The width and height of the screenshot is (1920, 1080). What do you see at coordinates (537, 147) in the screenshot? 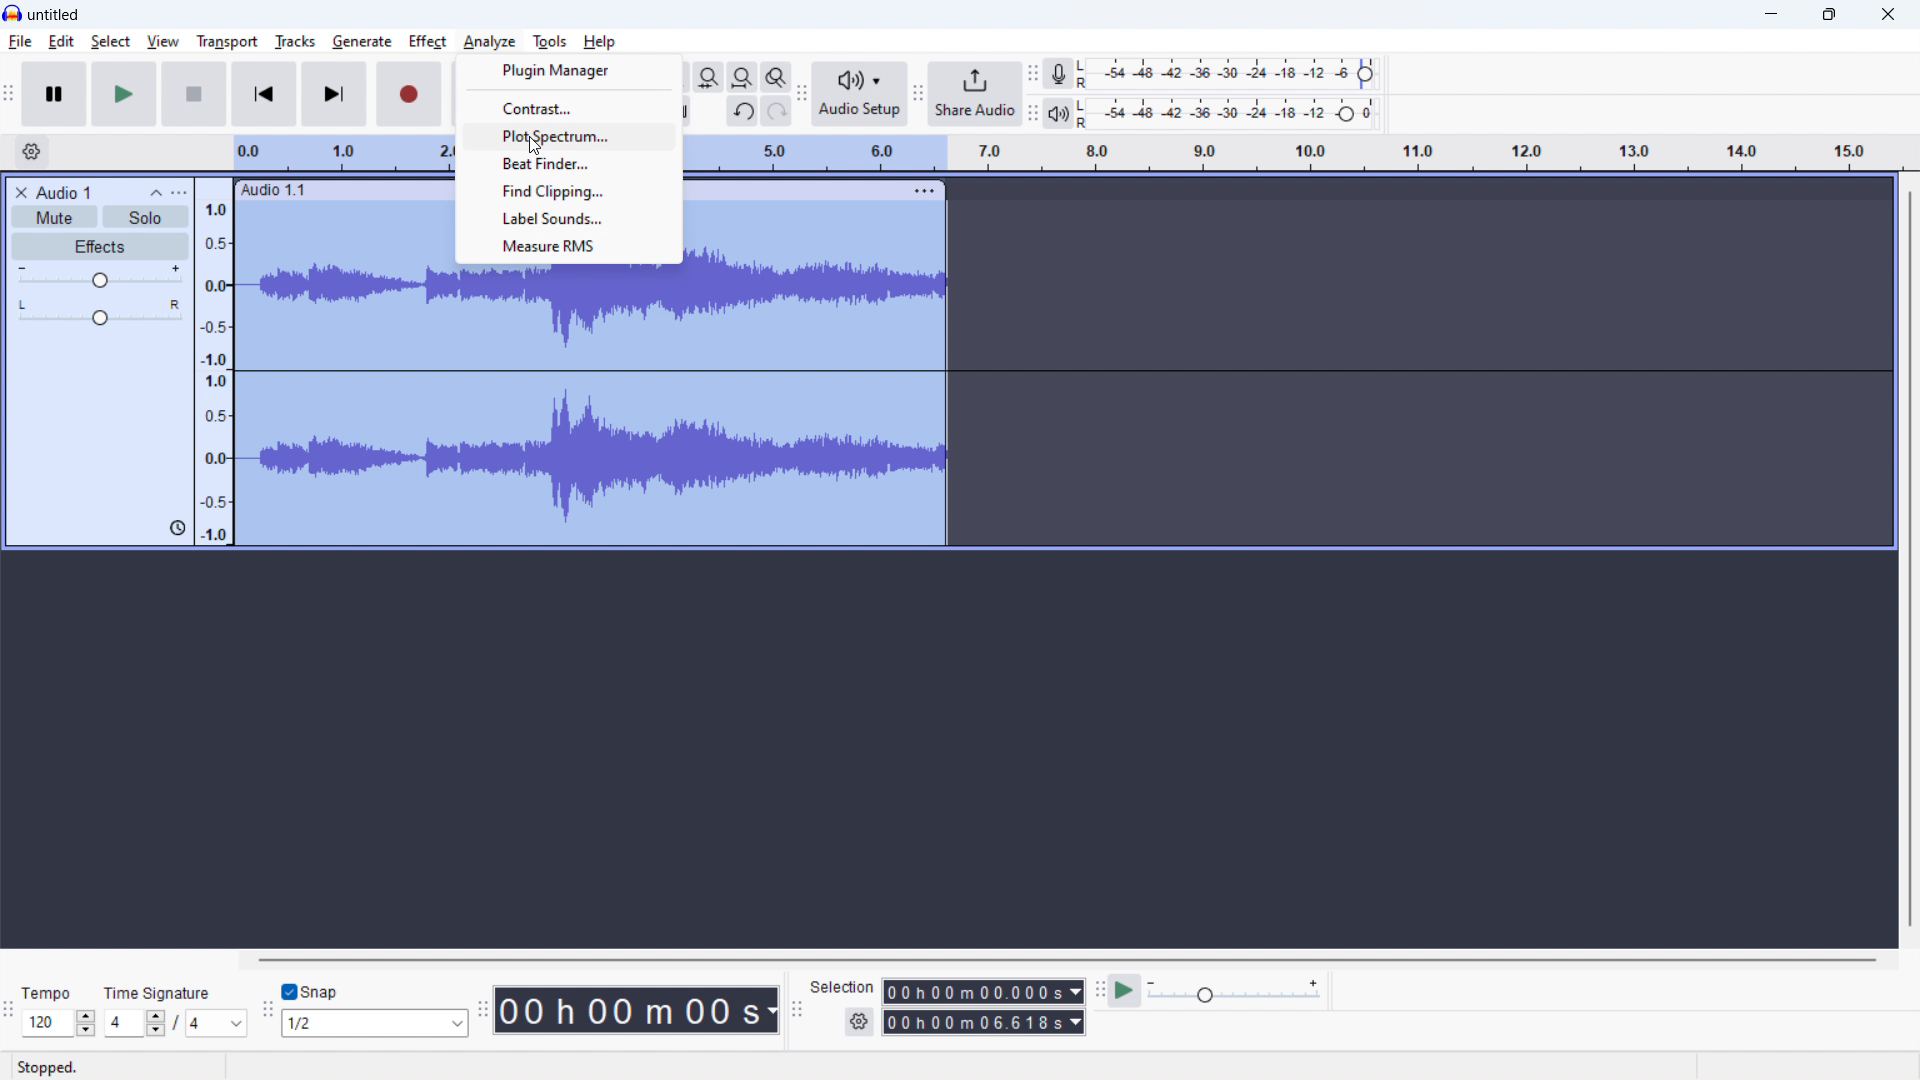
I see `Cursor` at bounding box center [537, 147].